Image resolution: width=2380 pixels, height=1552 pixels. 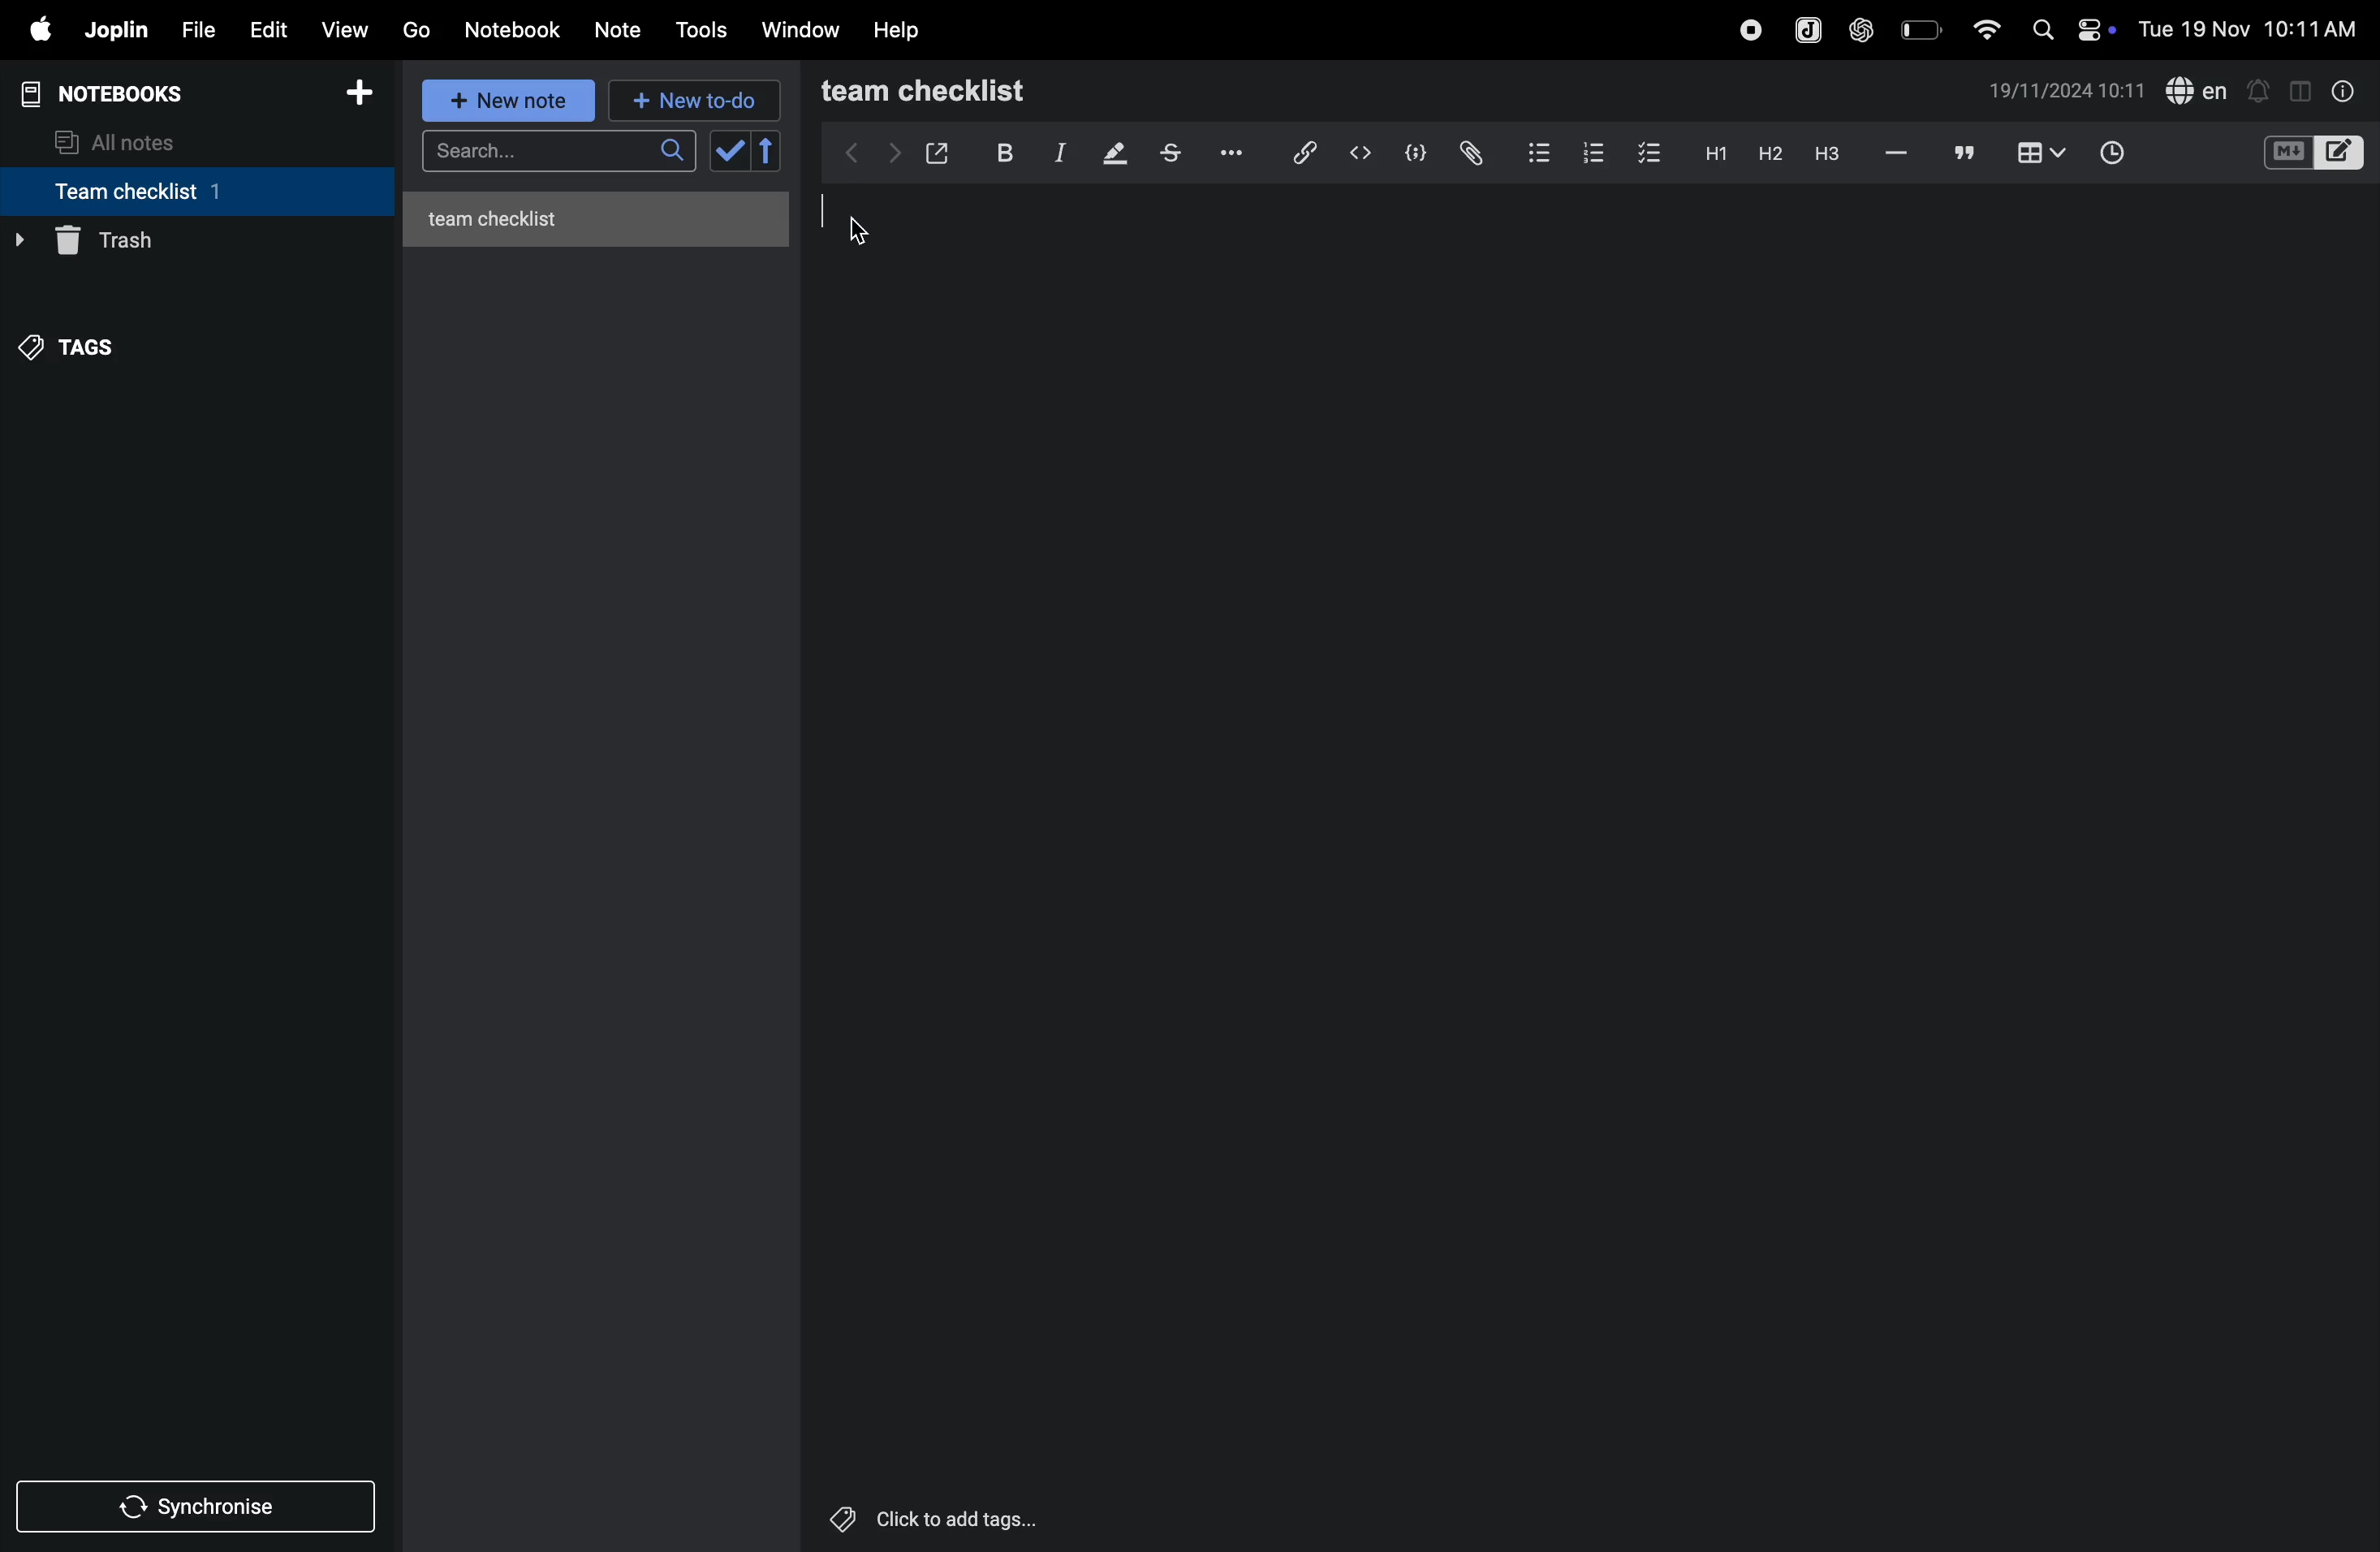 I want to click on date and time, so click(x=2068, y=93).